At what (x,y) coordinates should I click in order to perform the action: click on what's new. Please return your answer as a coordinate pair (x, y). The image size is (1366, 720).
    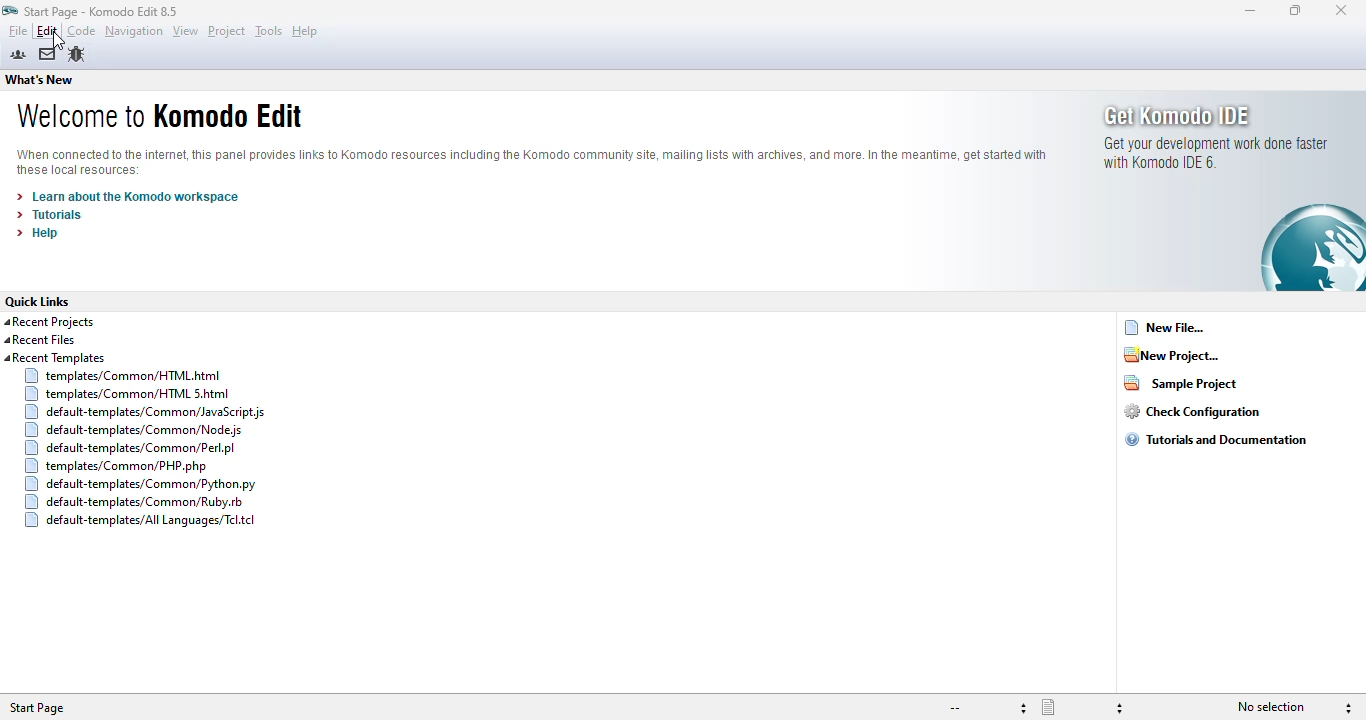
    Looking at the image, I should click on (40, 80).